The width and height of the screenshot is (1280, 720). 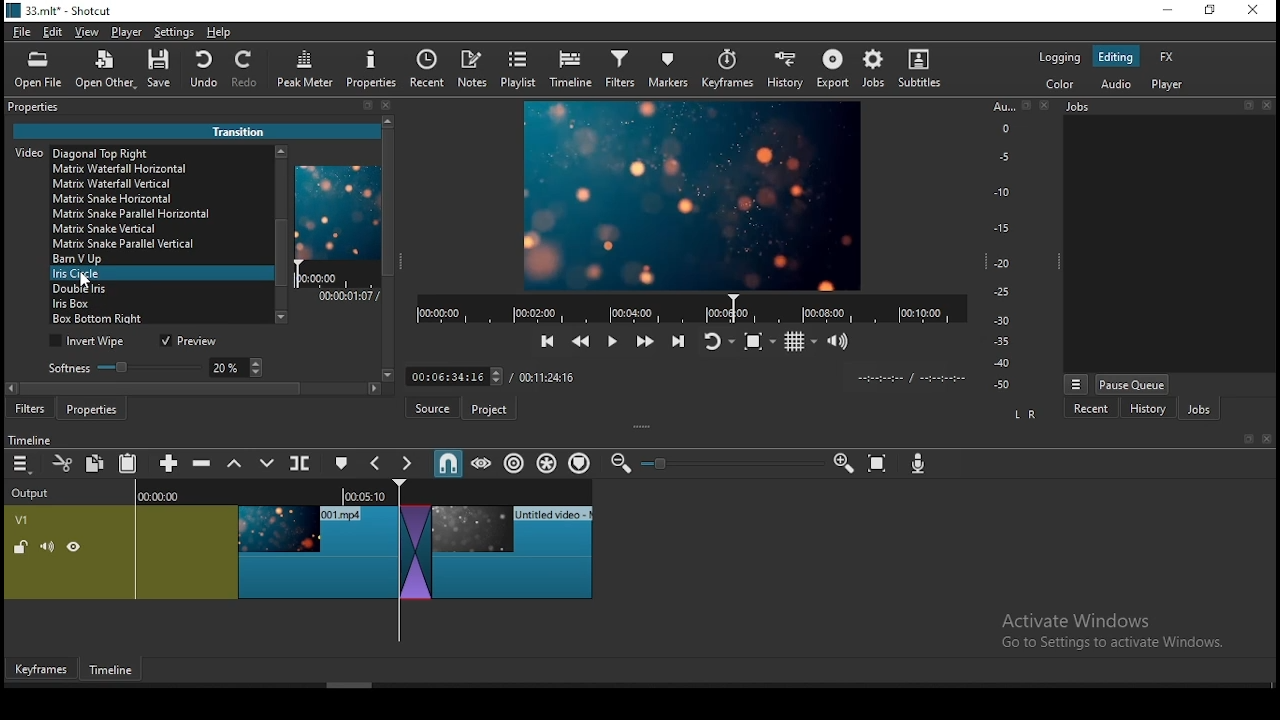 I want to click on video track, so click(x=298, y=547).